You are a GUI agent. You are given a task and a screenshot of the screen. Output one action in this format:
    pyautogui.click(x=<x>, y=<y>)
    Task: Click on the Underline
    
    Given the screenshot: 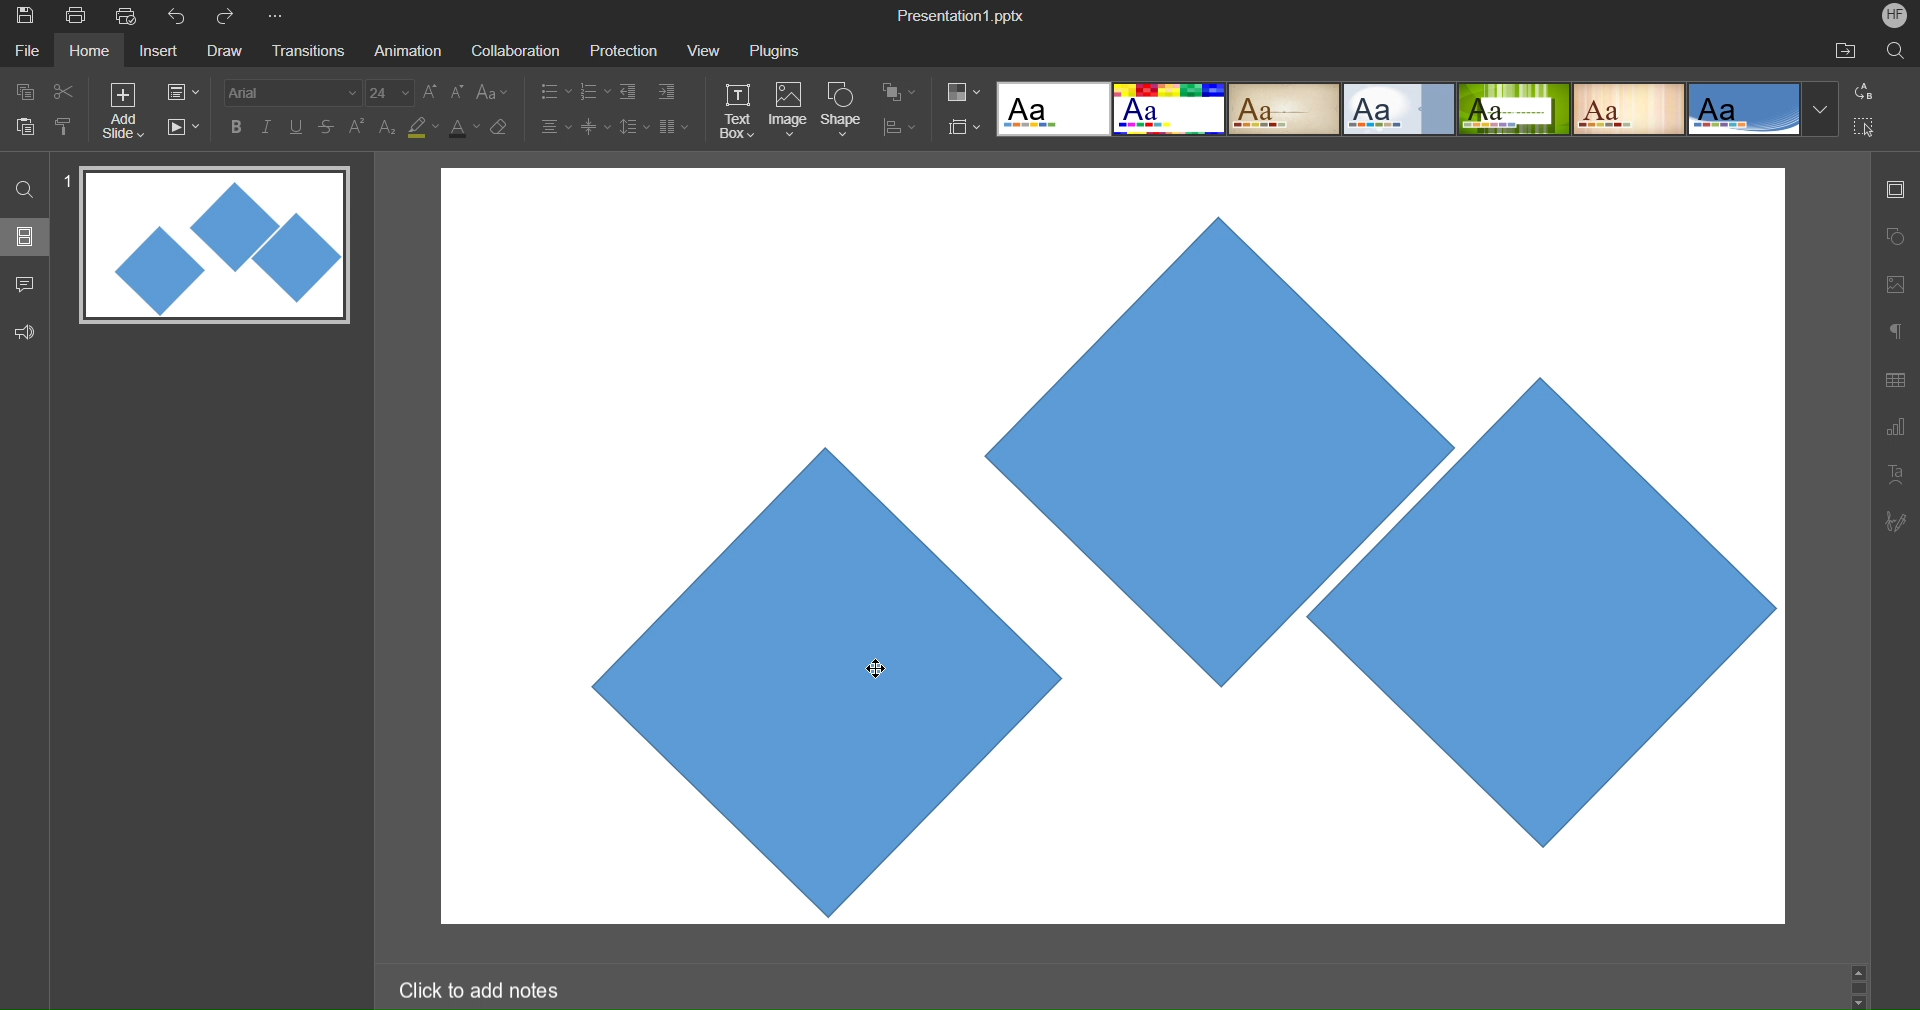 What is the action you would take?
    pyautogui.click(x=297, y=127)
    